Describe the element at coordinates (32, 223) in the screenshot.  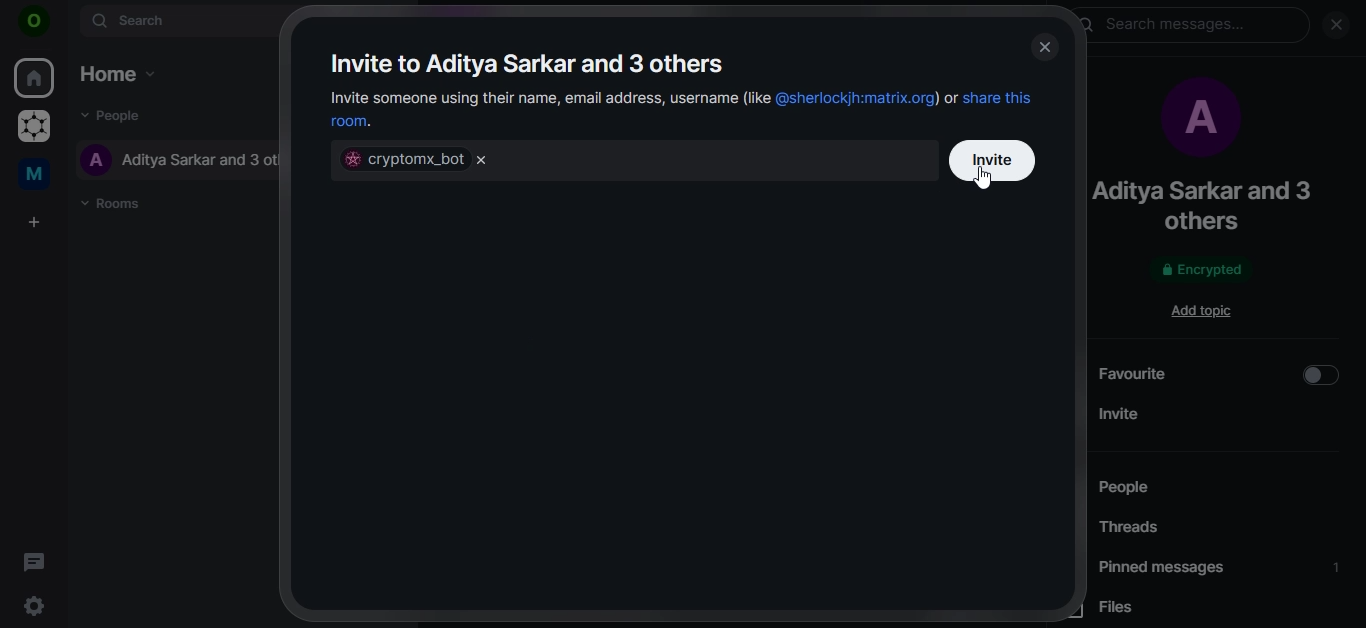
I see `create a space` at that location.